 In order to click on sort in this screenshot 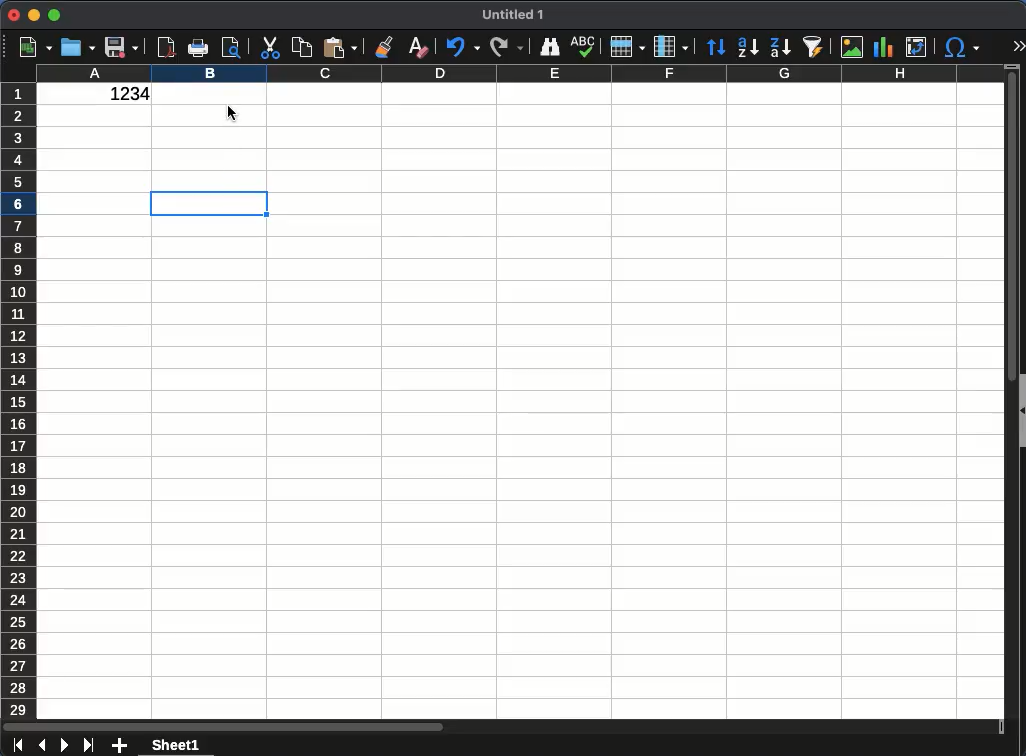, I will do `click(716, 48)`.